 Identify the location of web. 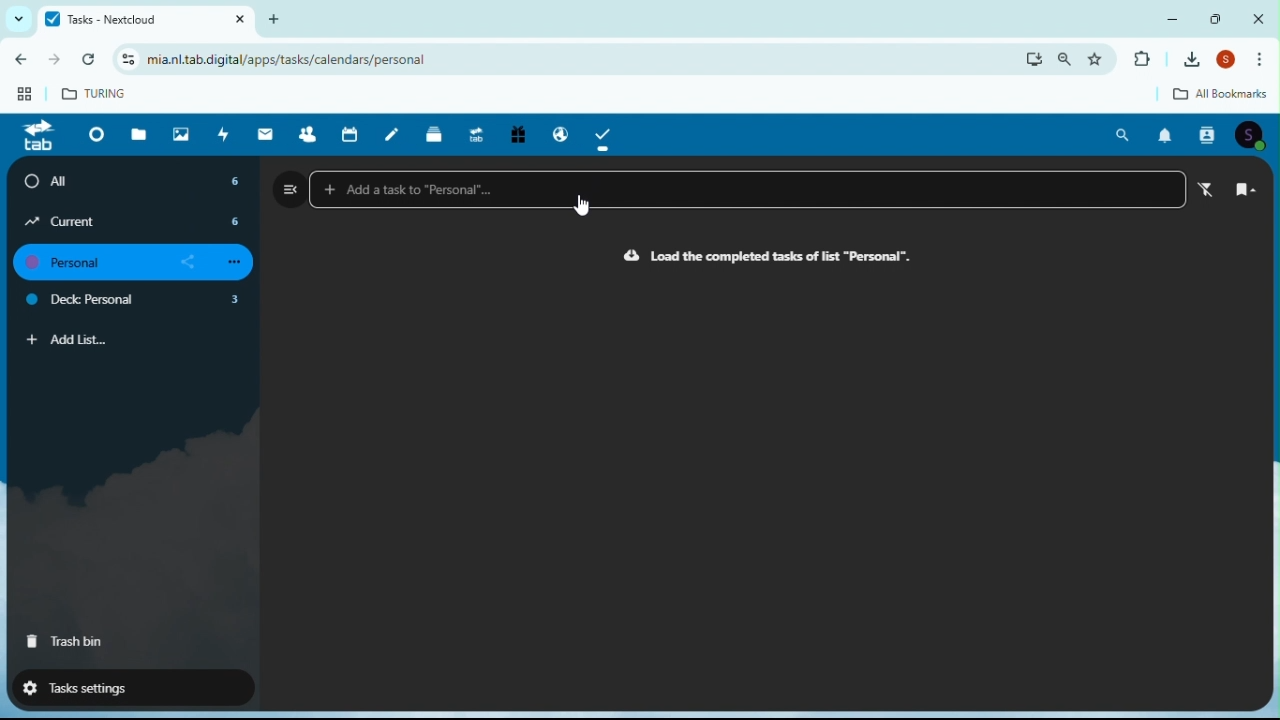
(18, 98).